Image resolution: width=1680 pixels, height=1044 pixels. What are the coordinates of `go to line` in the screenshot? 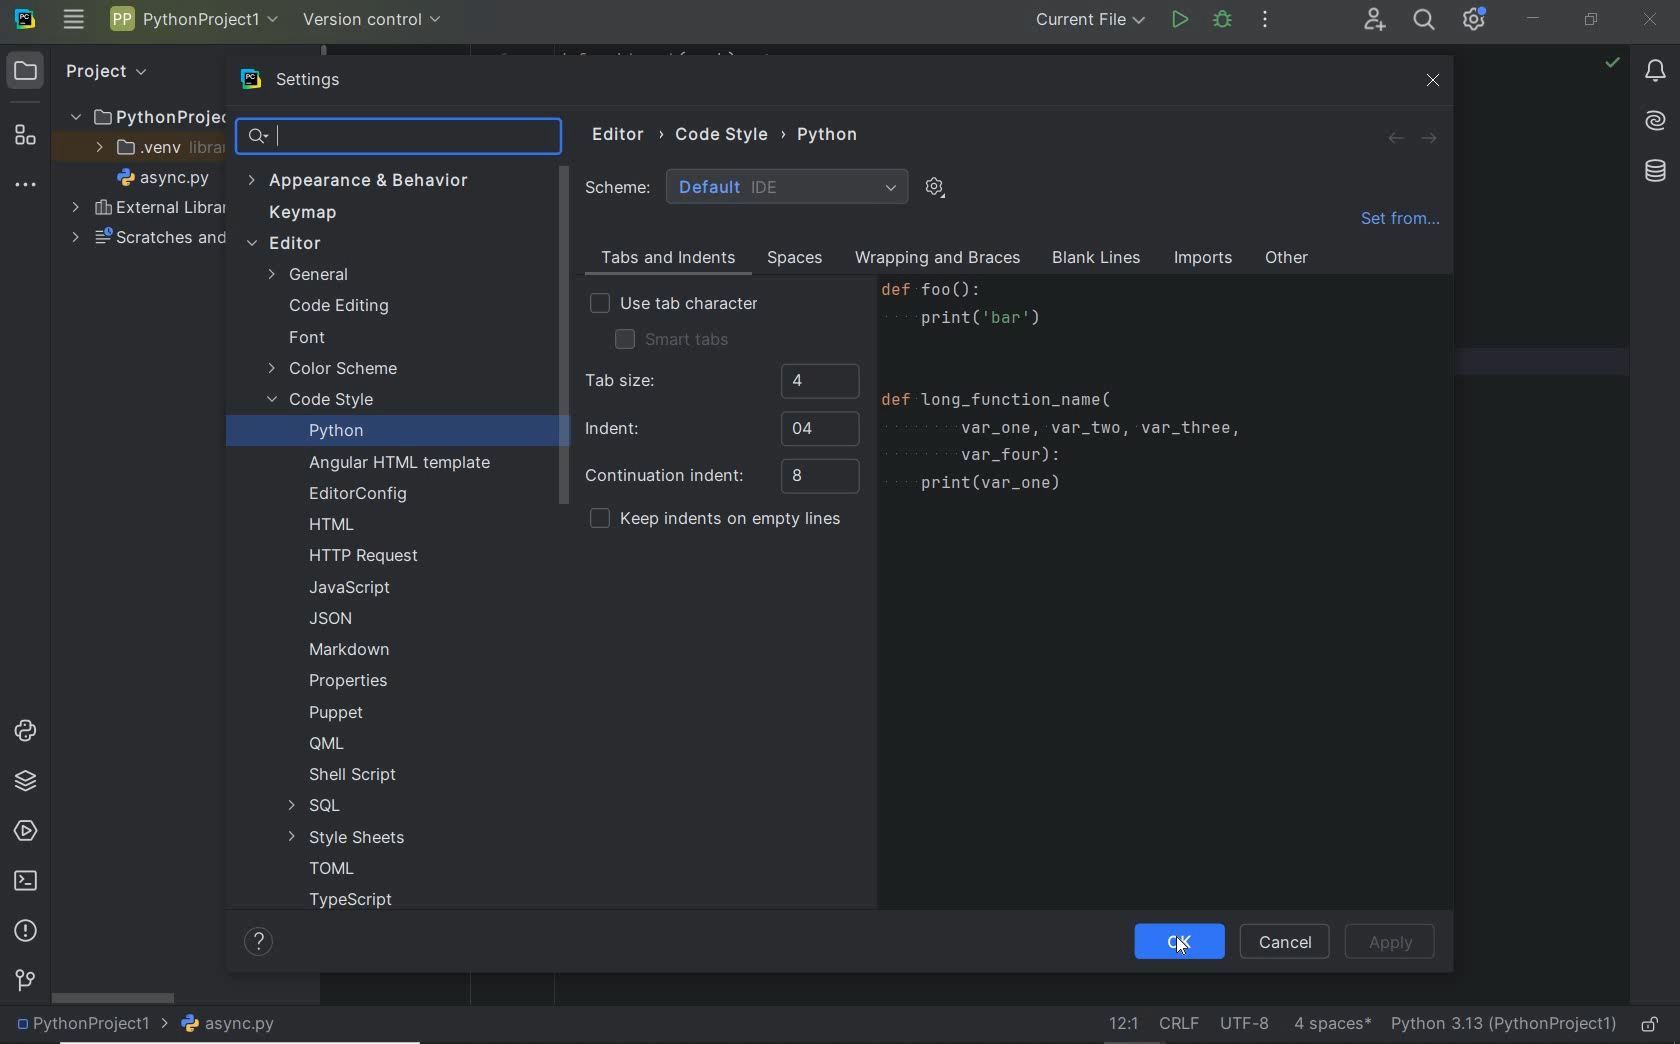 It's located at (1124, 1022).